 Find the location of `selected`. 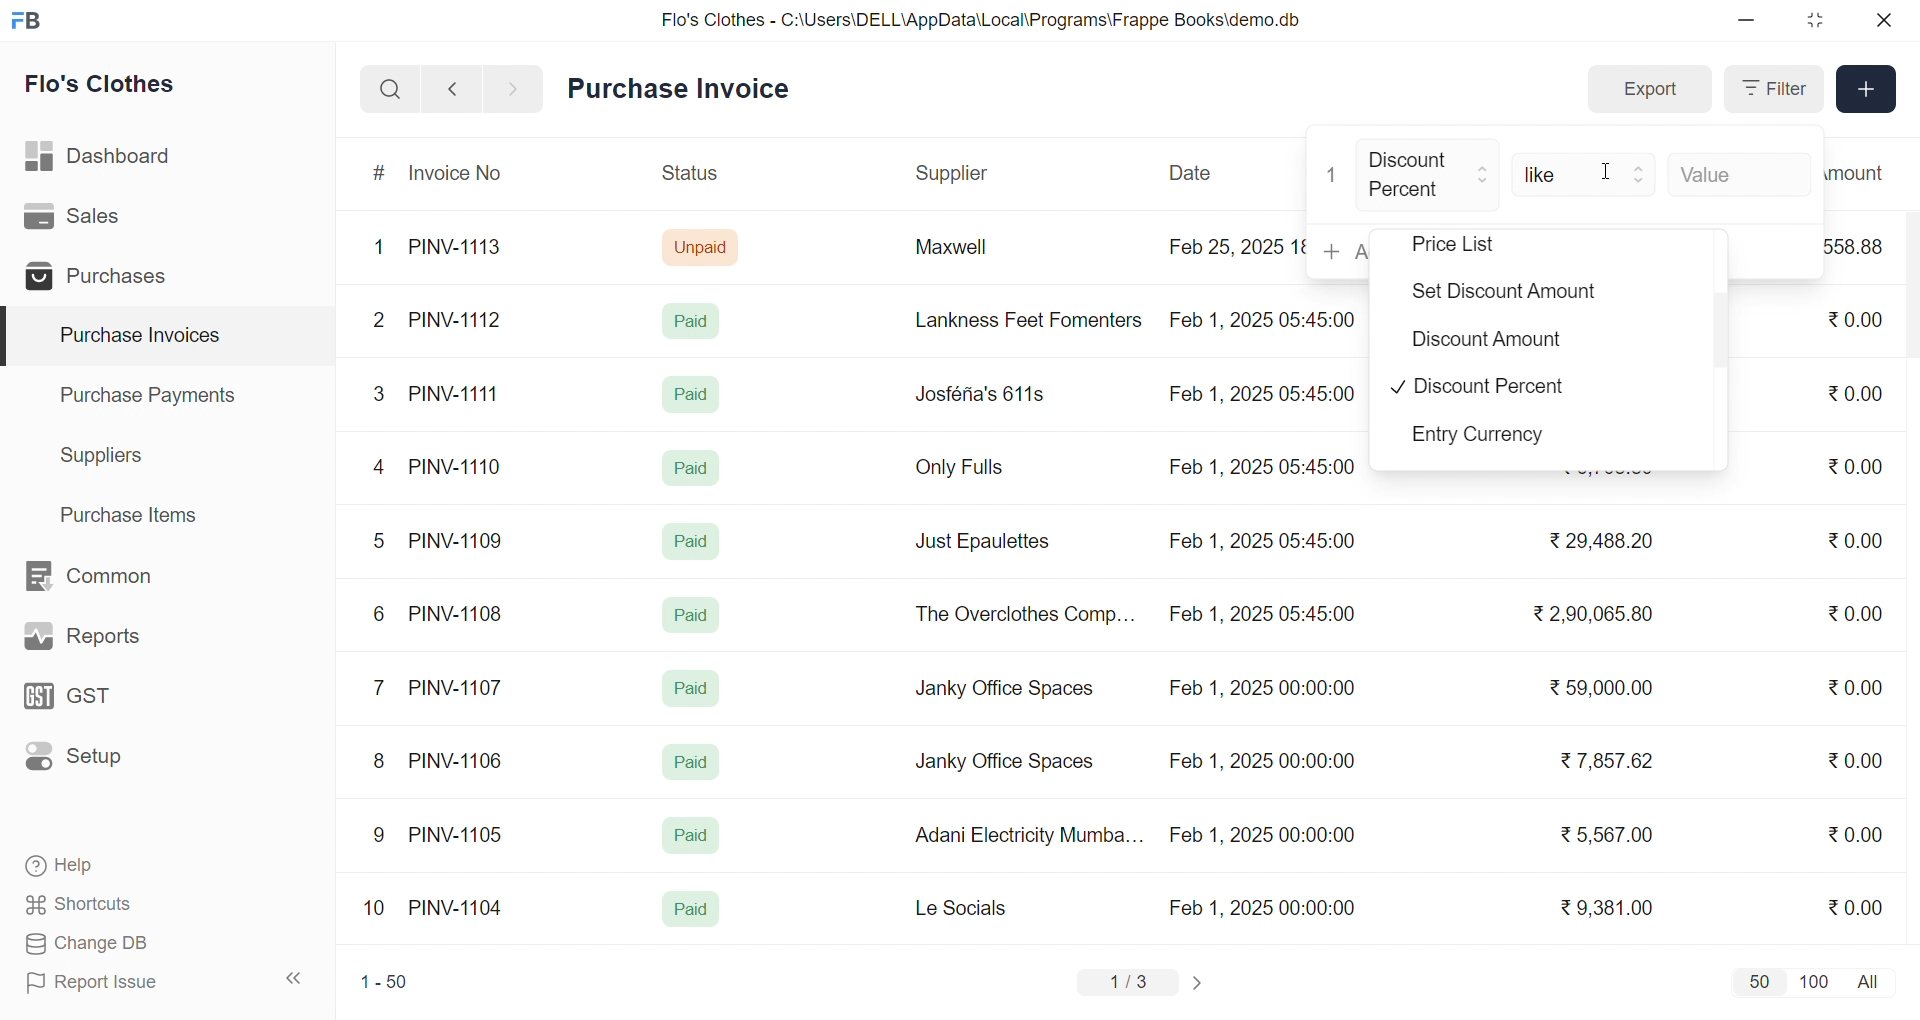

selected is located at coordinates (12, 337).